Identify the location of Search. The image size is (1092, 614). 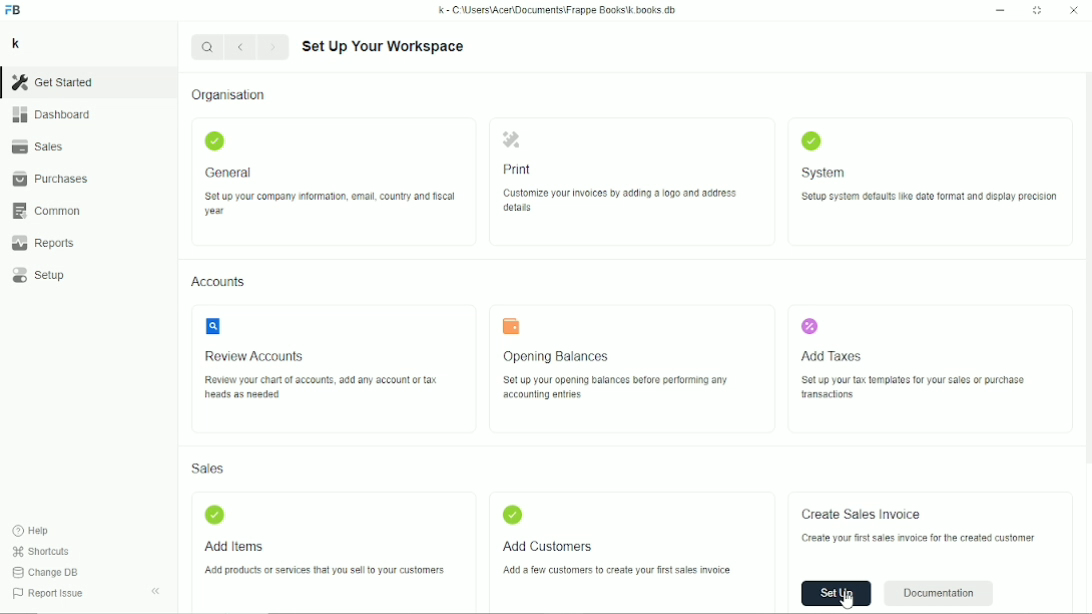
(208, 47).